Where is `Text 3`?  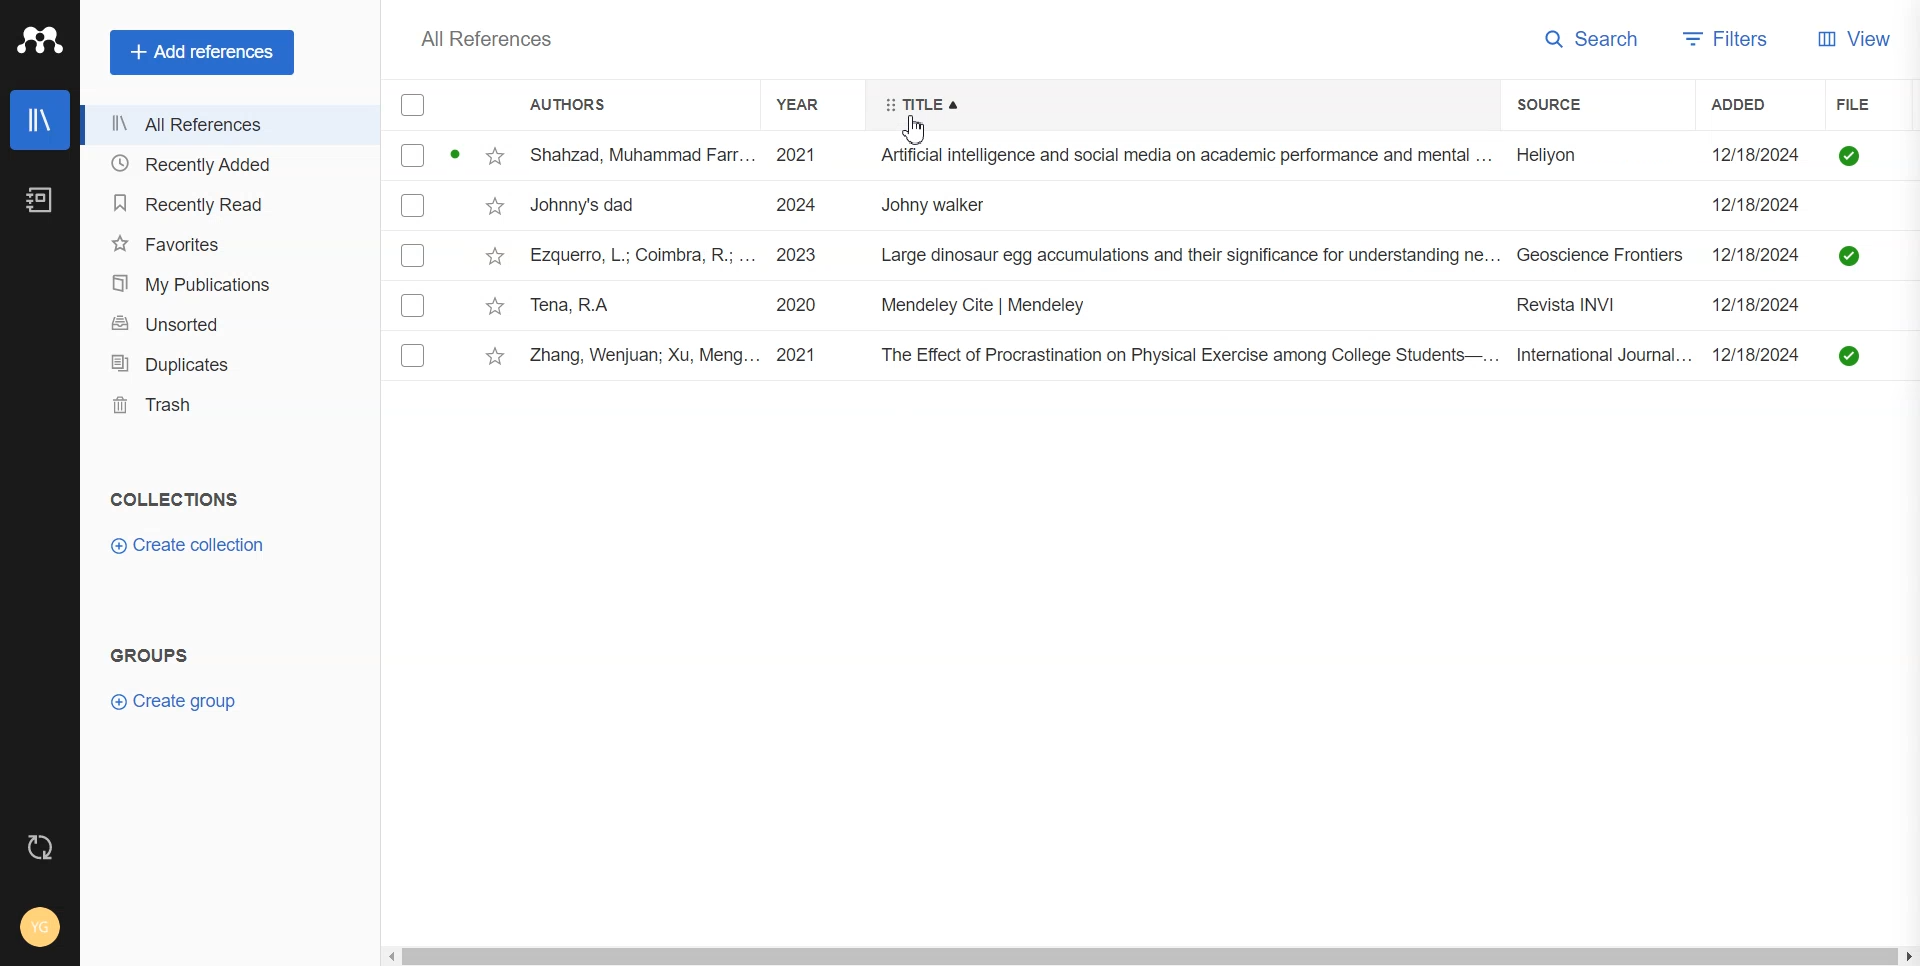 Text 3 is located at coordinates (484, 39).